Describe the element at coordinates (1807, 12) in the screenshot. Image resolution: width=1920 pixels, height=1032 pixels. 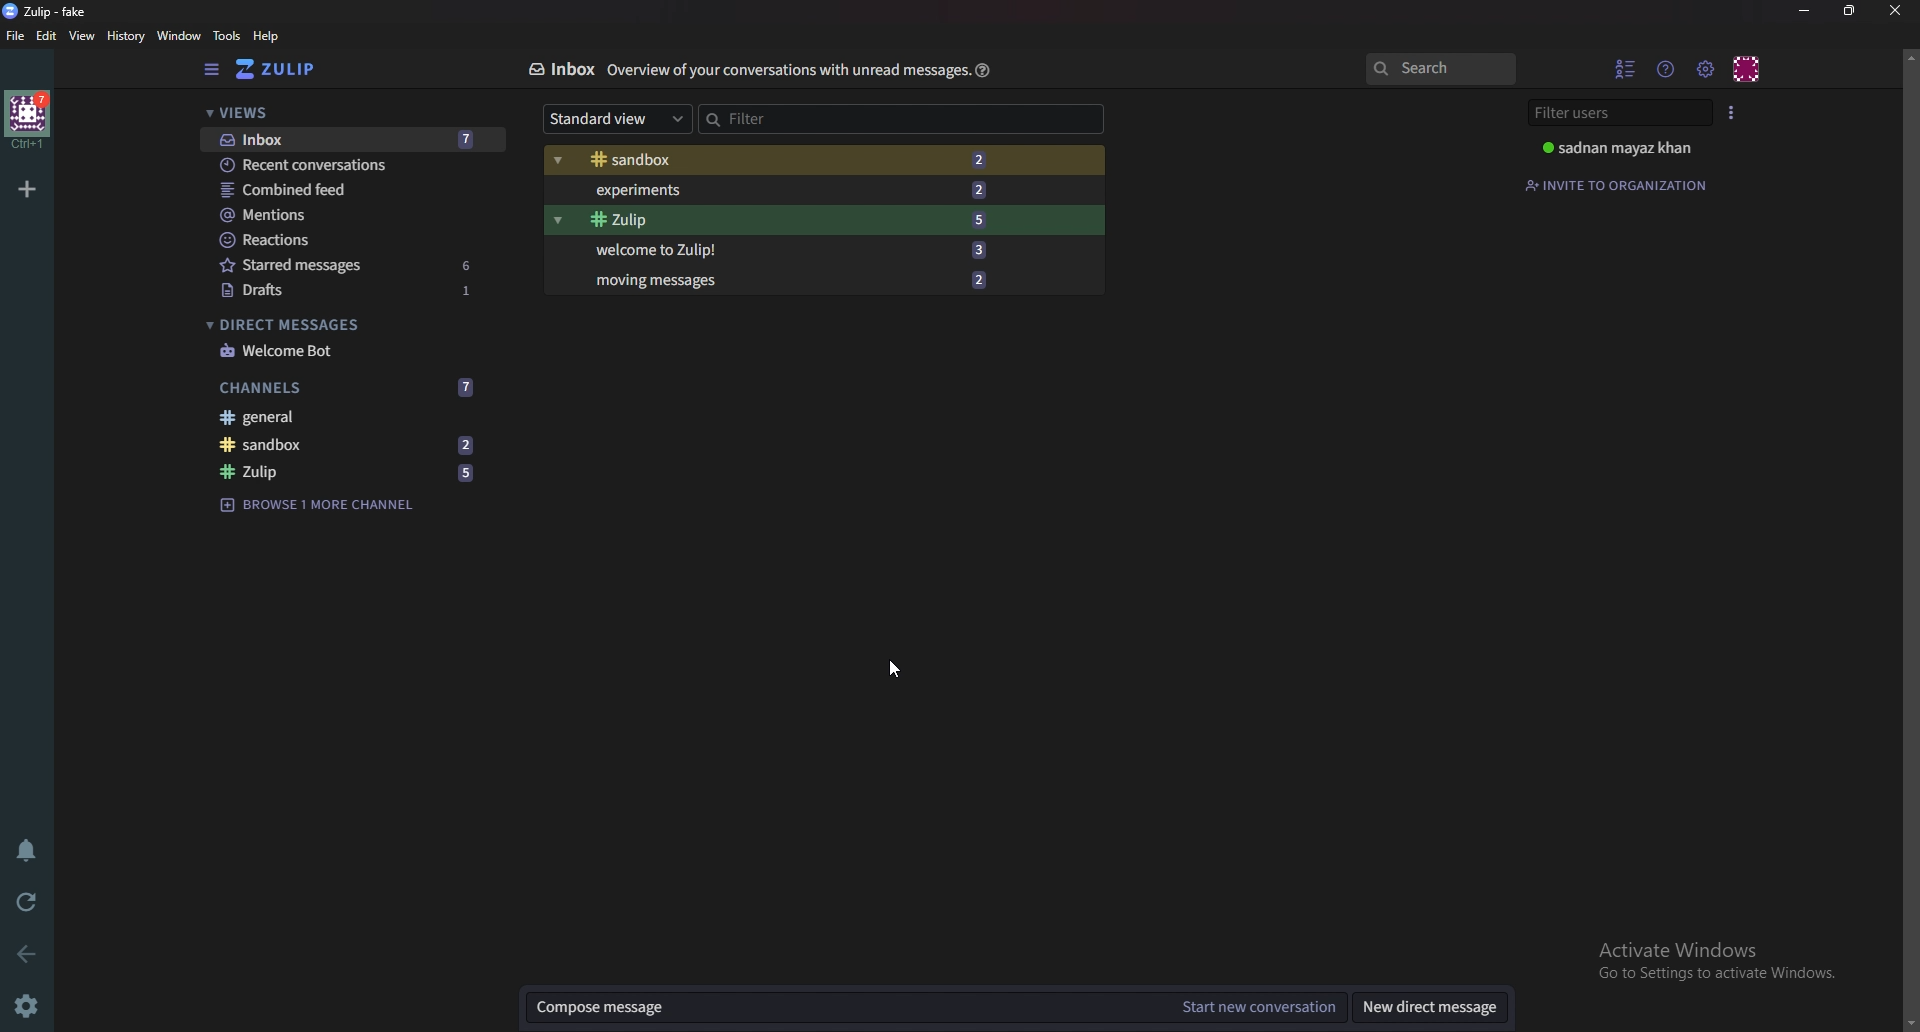
I see `minimize` at that location.